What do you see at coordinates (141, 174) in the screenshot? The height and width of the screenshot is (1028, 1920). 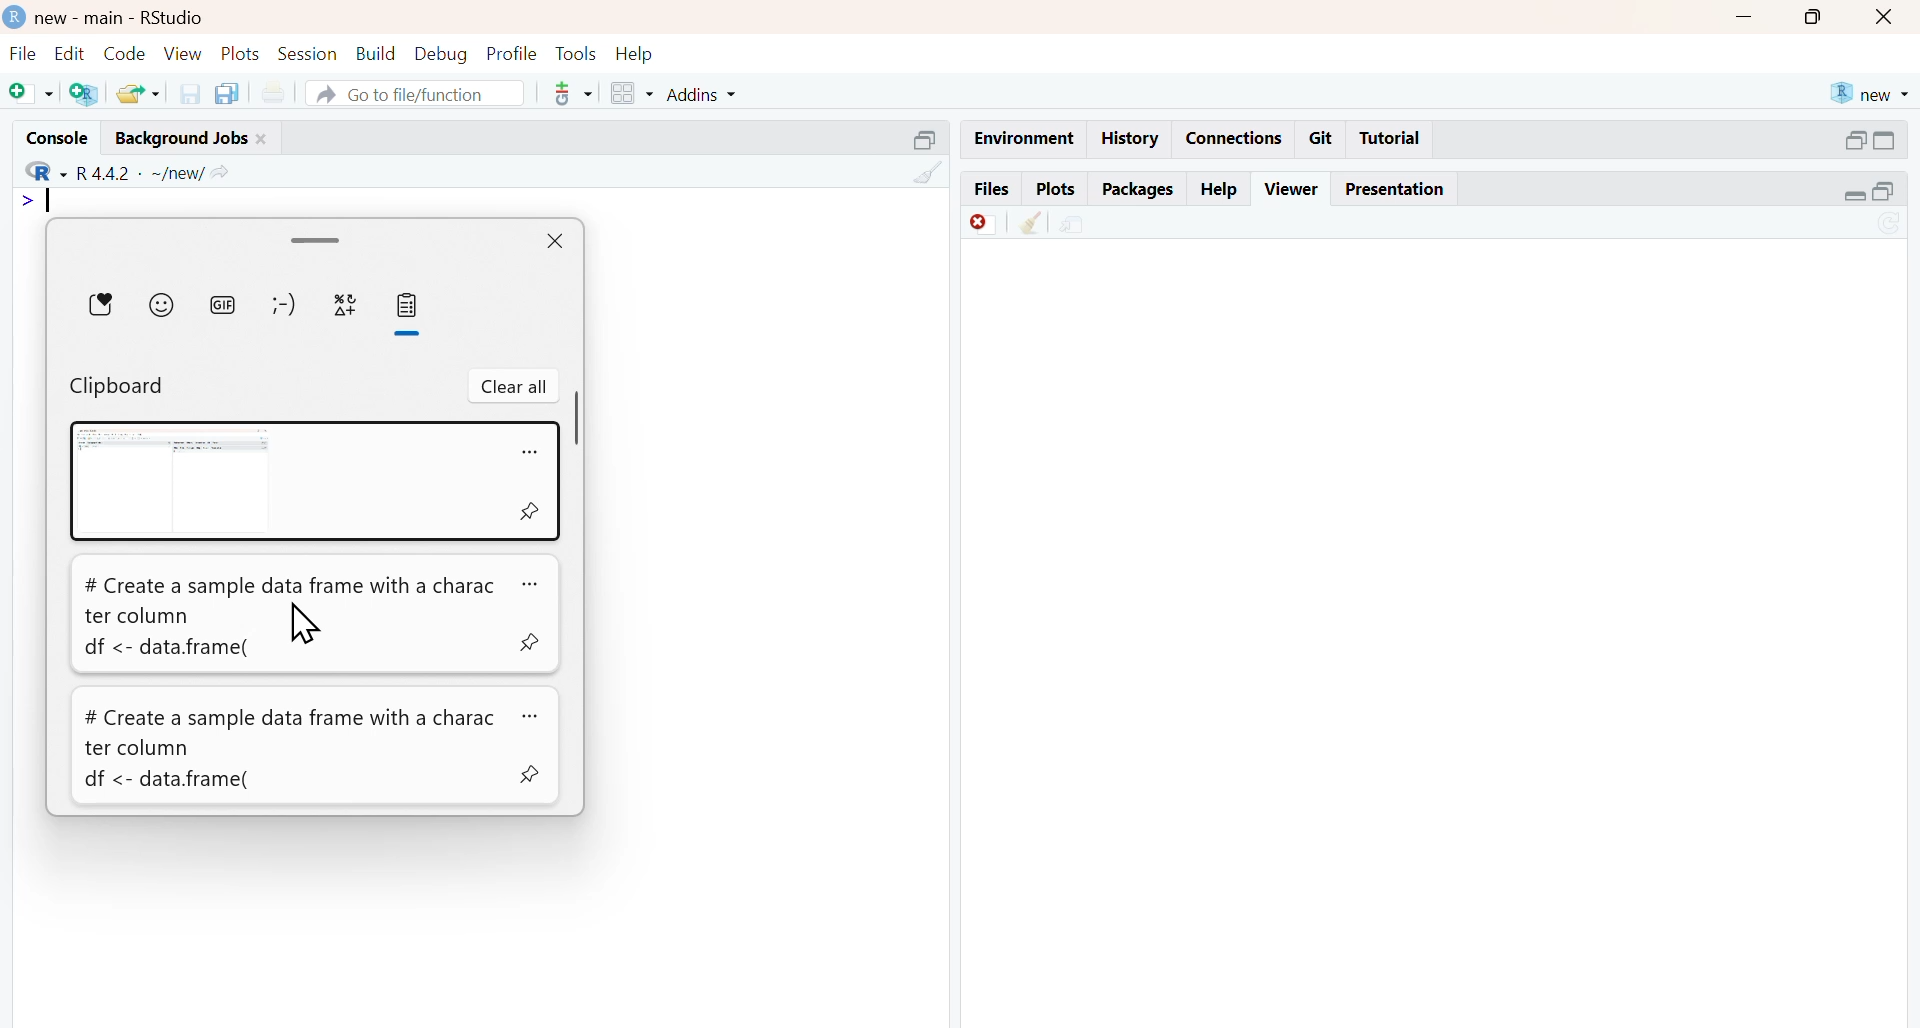 I see `R 4.4.2 ~/new/` at bounding box center [141, 174].